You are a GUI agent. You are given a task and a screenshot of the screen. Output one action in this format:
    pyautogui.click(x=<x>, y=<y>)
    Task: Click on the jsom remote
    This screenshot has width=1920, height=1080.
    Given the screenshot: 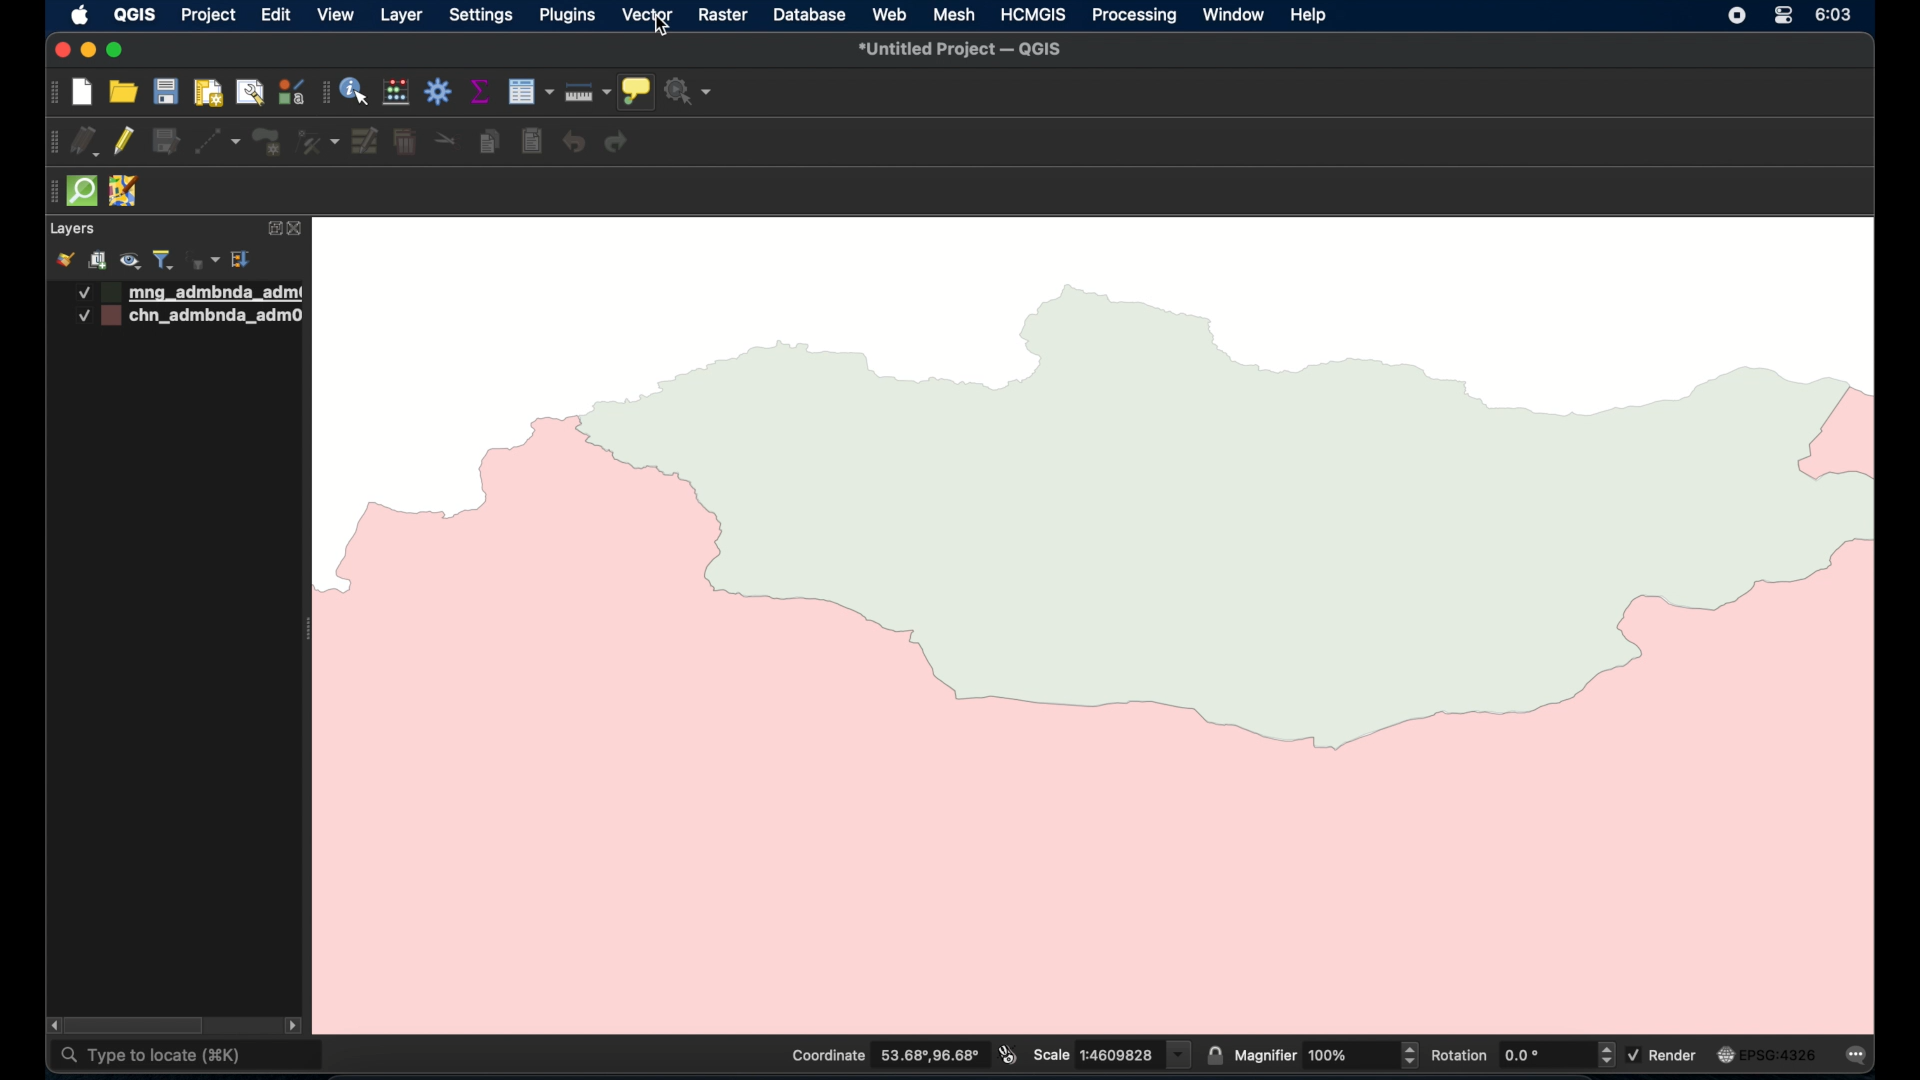 What is the action you would take?
    pyautogui.click(x=126, y=192)
    